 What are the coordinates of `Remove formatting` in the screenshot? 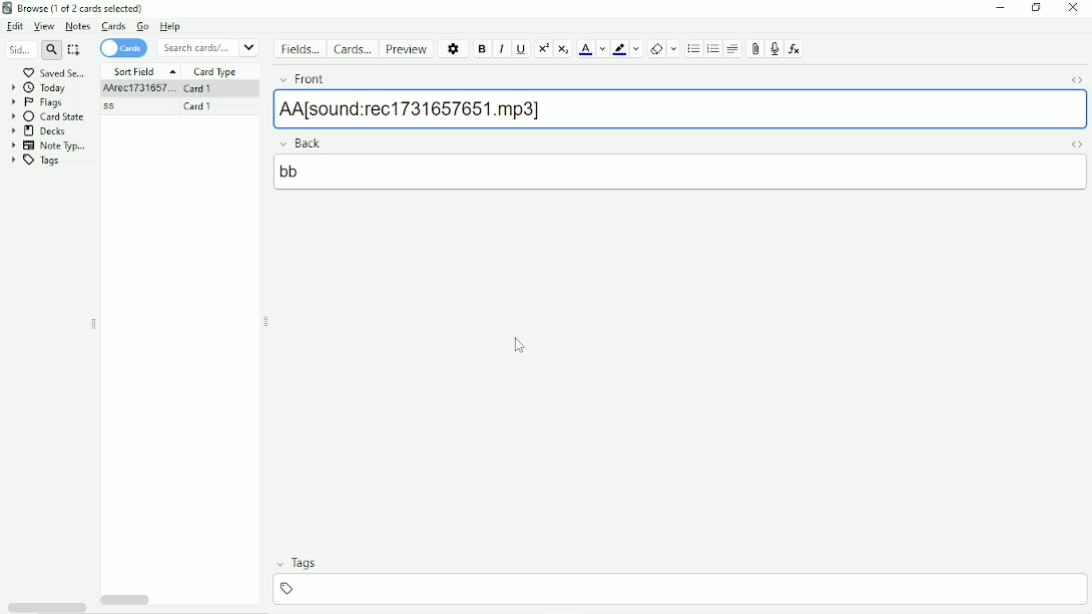 It's located at (656, 49).